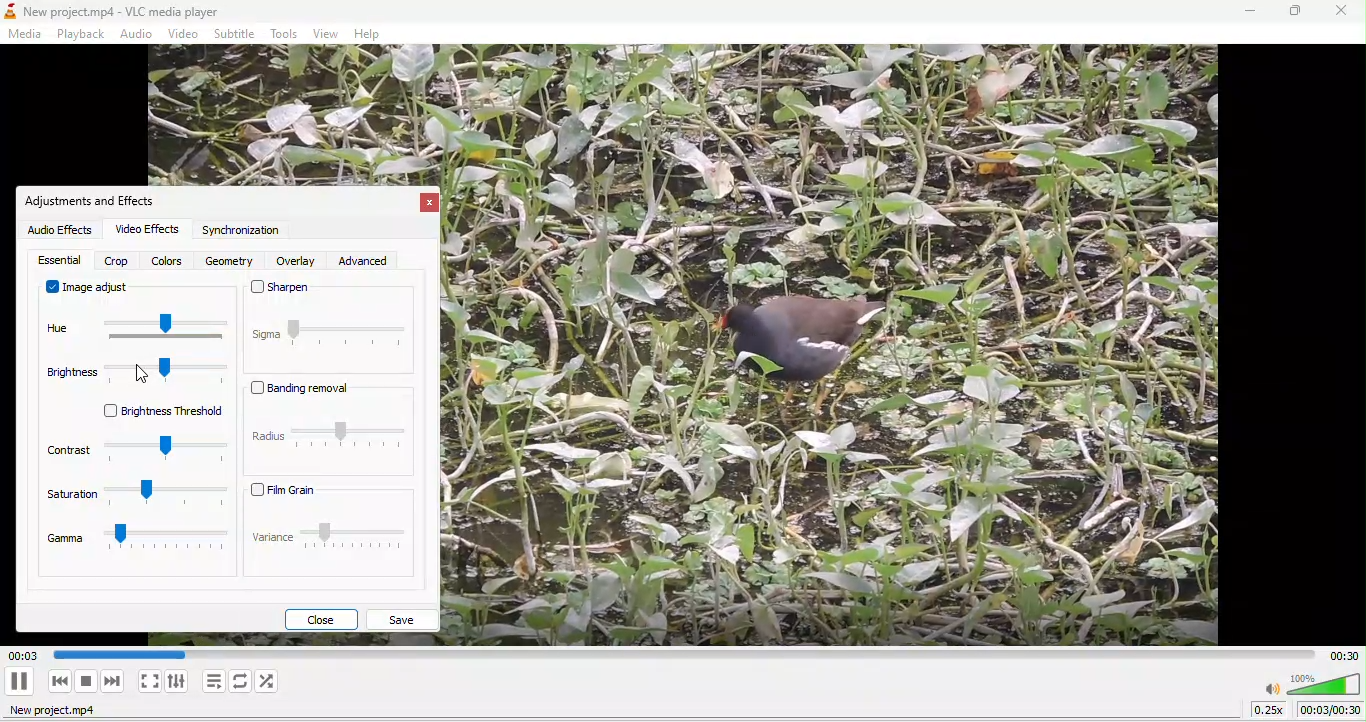 This screenshot has width=1366, height=722. What do you see at coordinates (146, 231) in the screenshot?
I see `video effects` at bounding box center [146, 231].